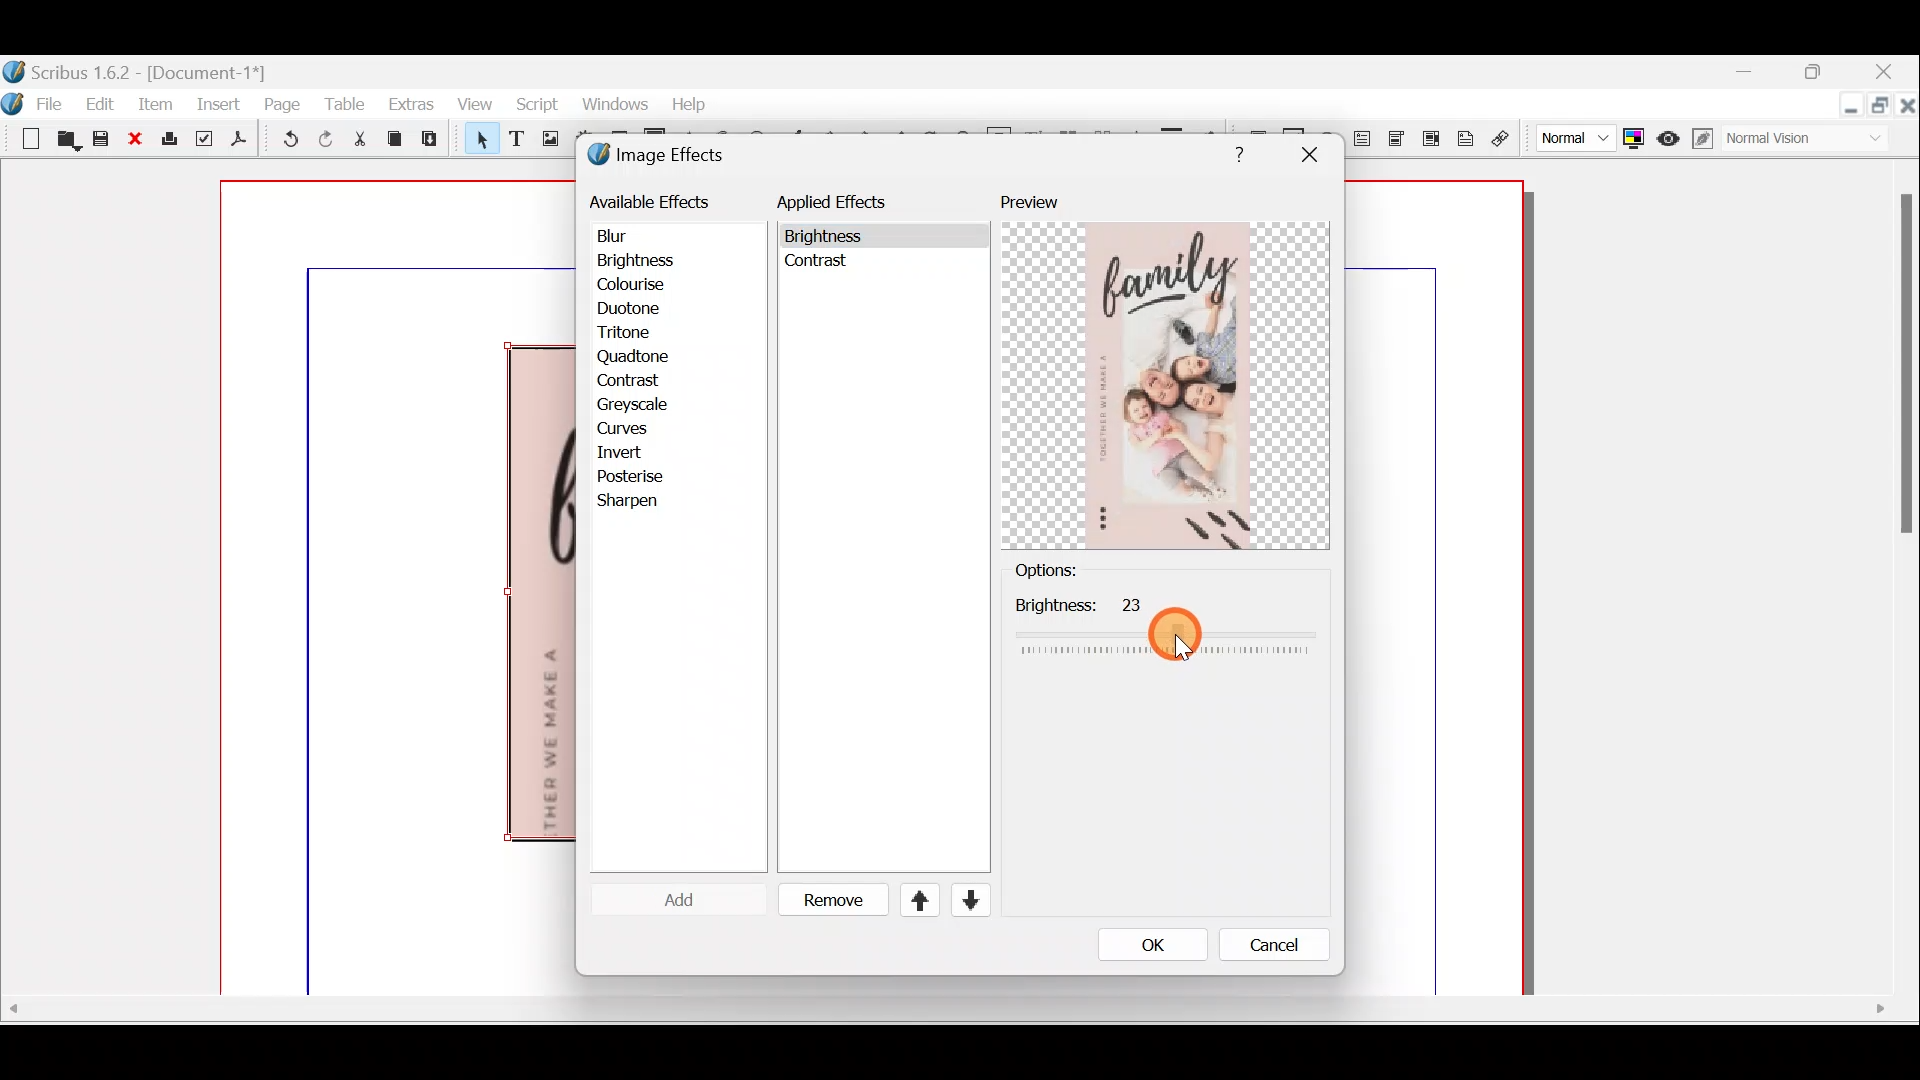  Describe the element at coordinates (410, 103) in the screenshot. I see `Extras` at that location.